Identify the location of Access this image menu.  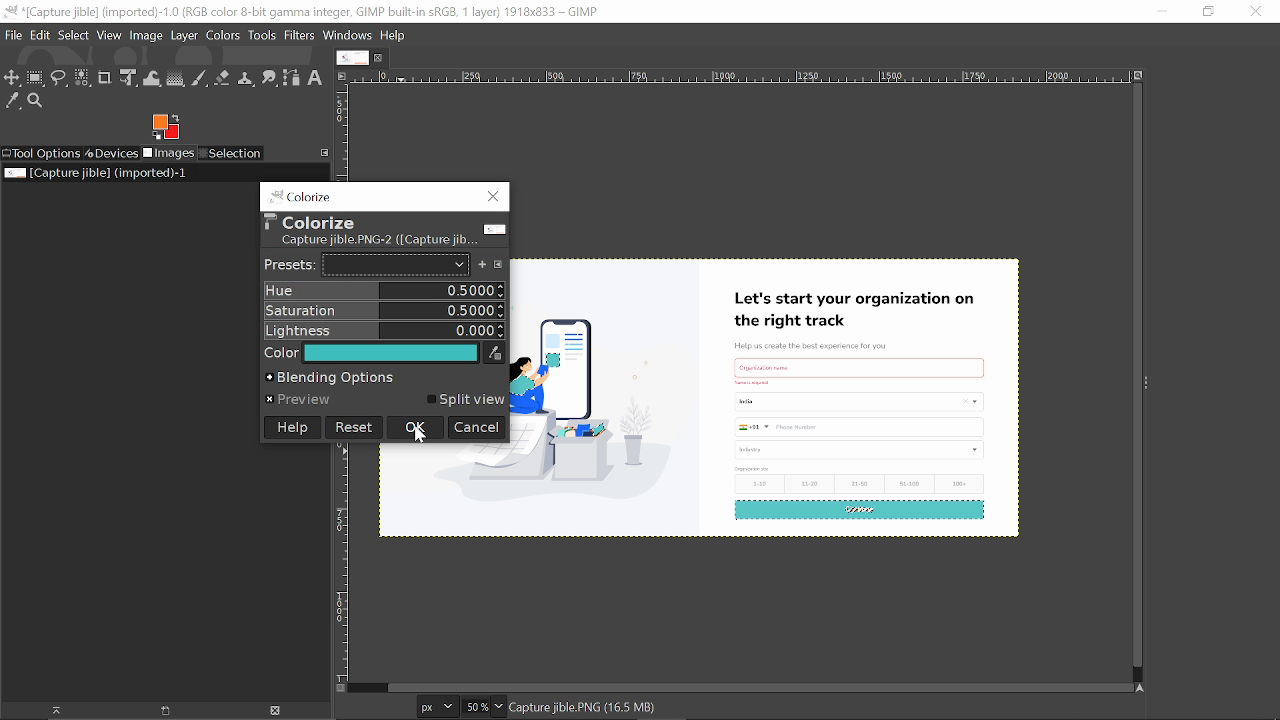
(341, 75).